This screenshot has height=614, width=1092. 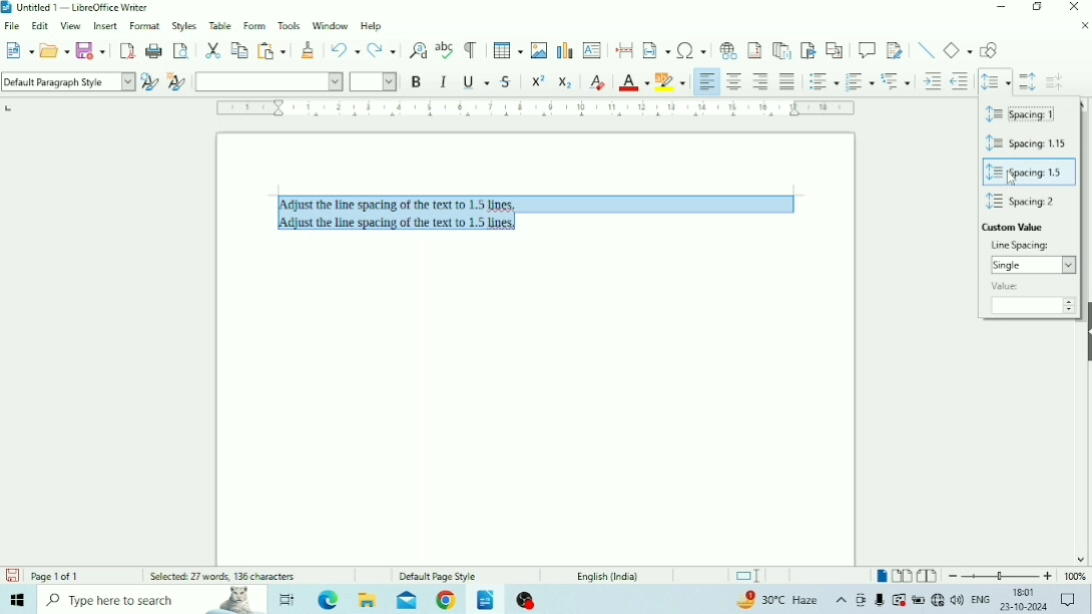 What do you see at coordinates (417, 82) in the screenshot?
I see `Bold` at bounding box center [417, 82].